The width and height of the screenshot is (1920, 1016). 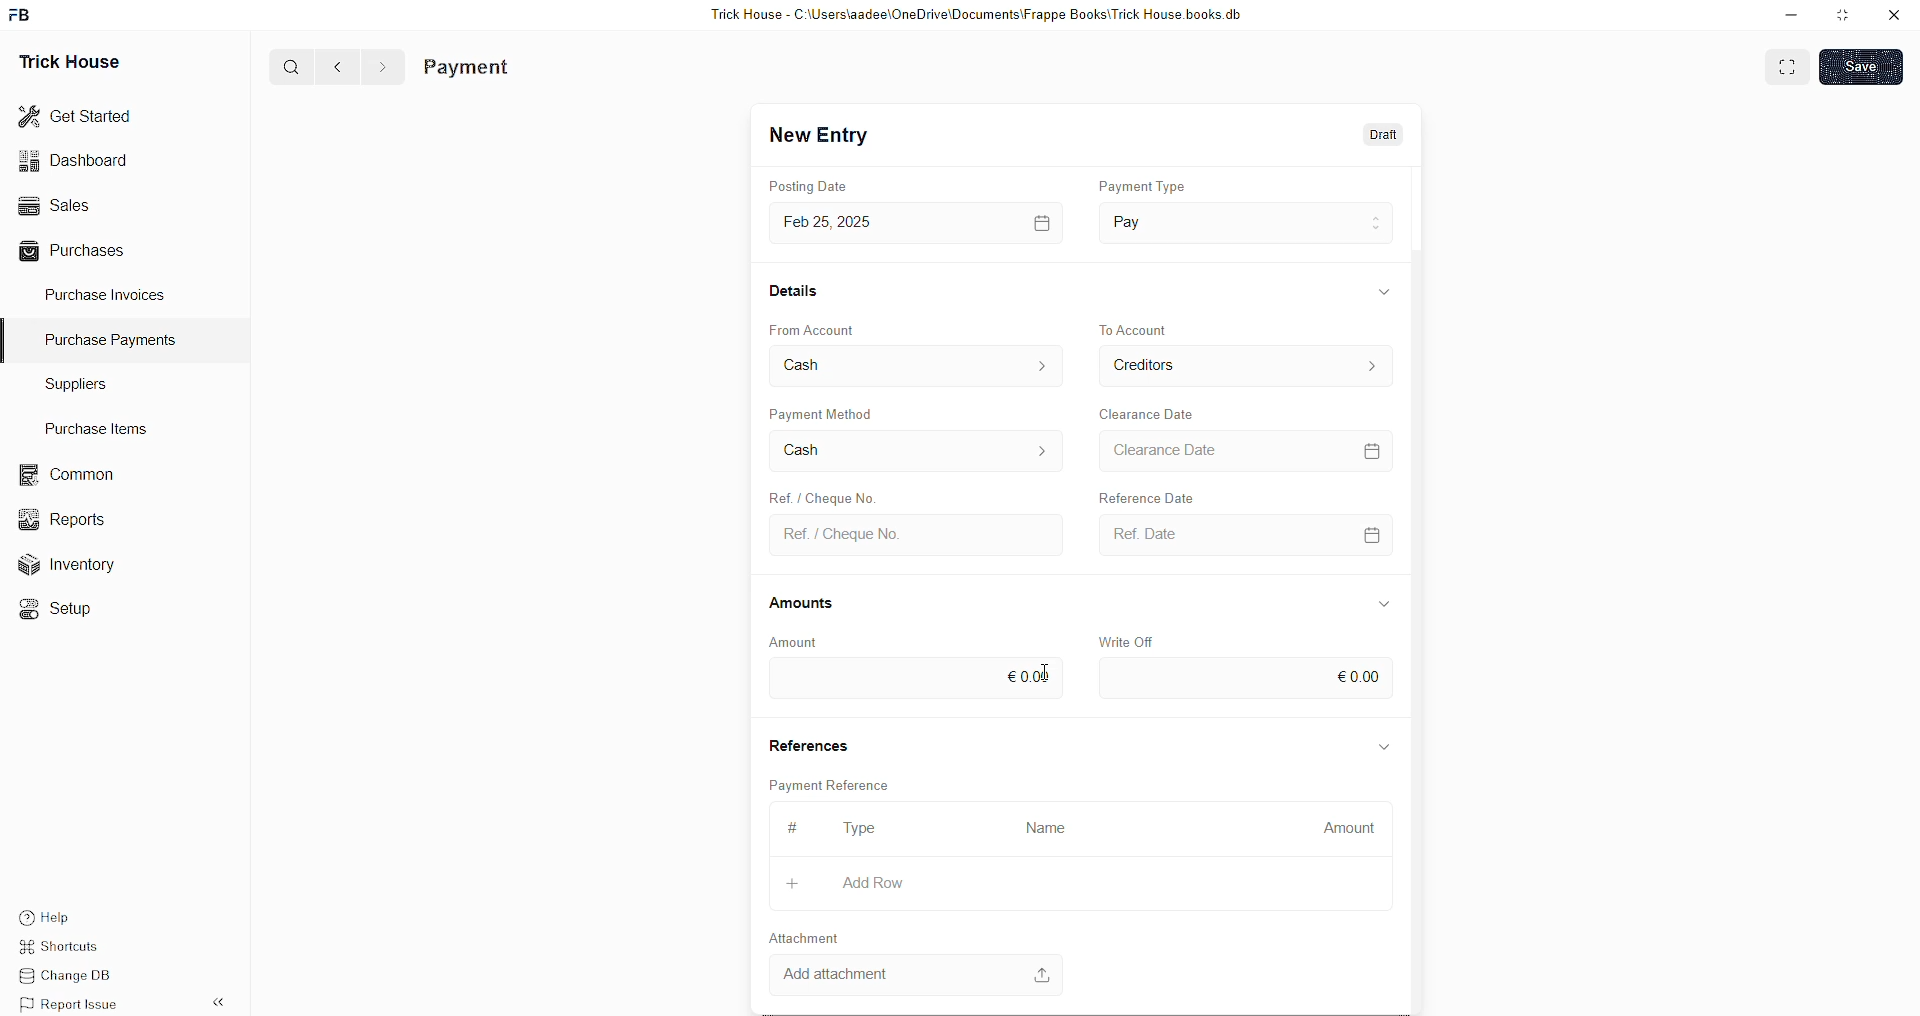 What do you see at coordinates (1371, 451) in the screenshot?
I see `calendar` at bounding box center [1371, 451].